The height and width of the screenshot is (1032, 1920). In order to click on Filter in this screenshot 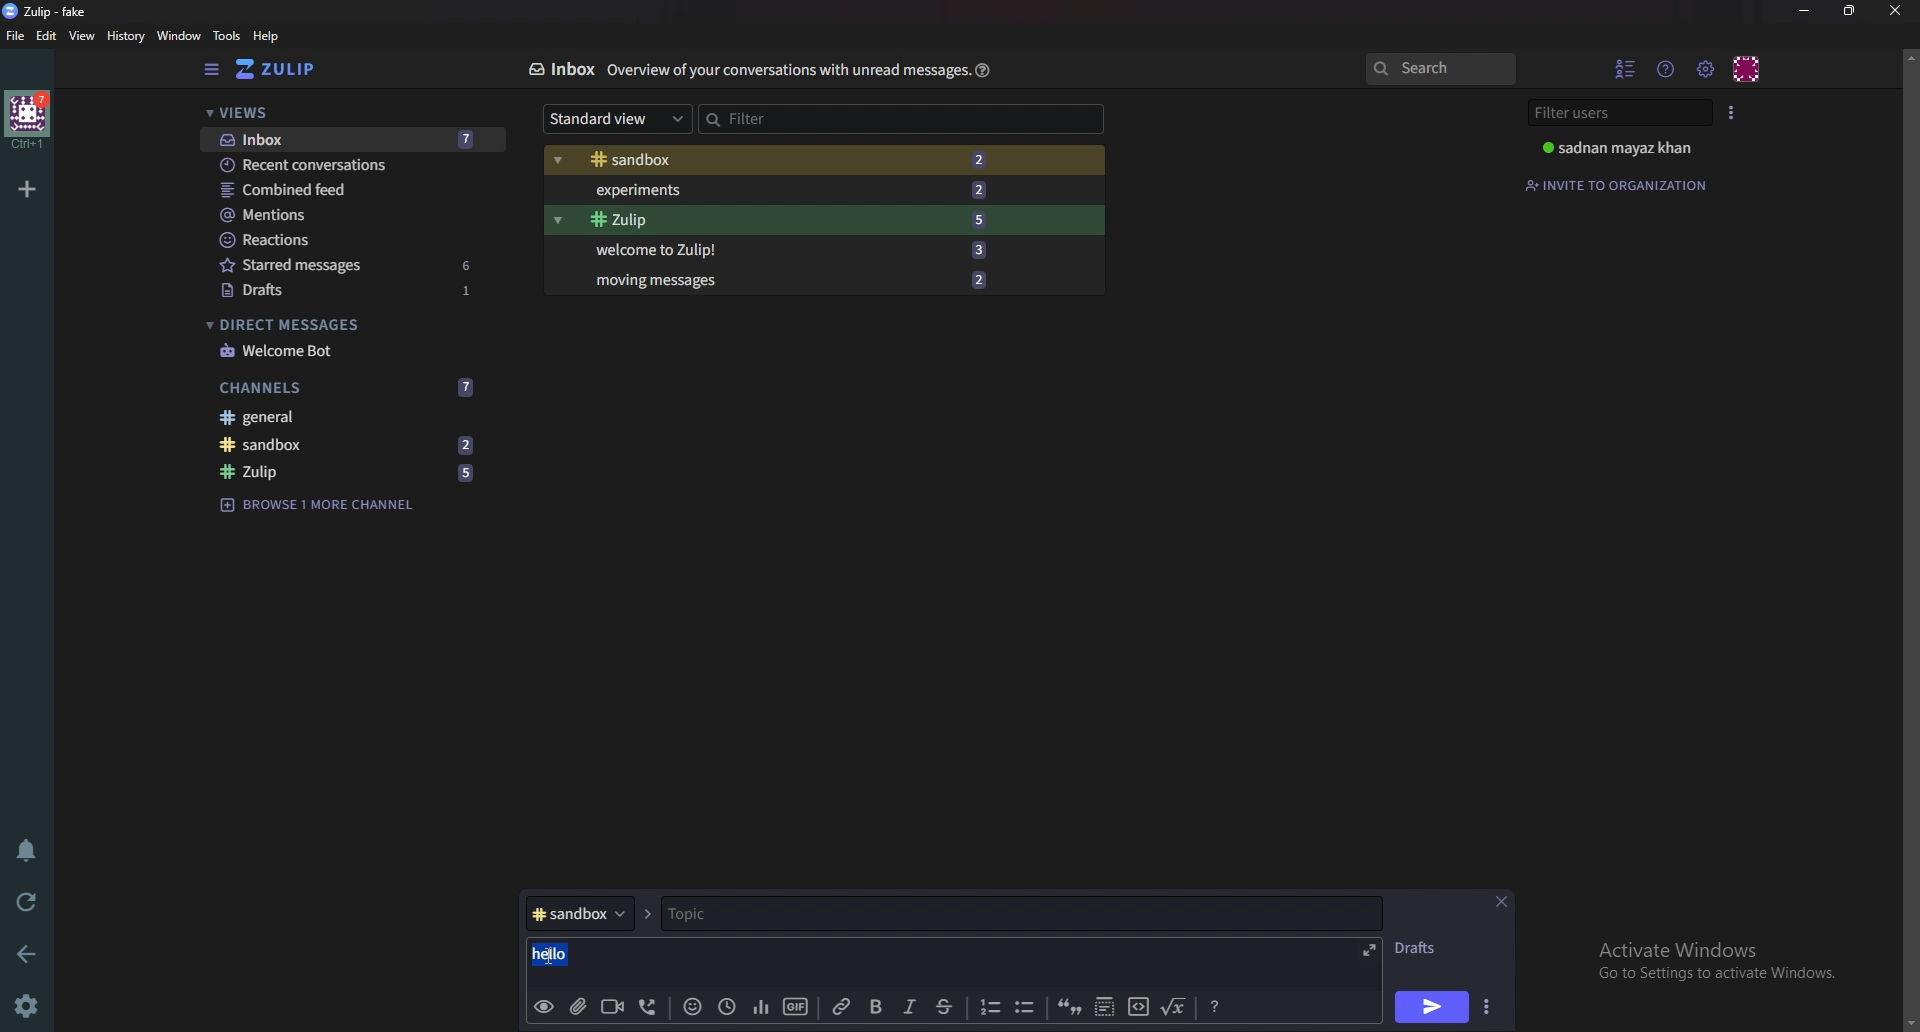, I will do `click(840, 118)`.